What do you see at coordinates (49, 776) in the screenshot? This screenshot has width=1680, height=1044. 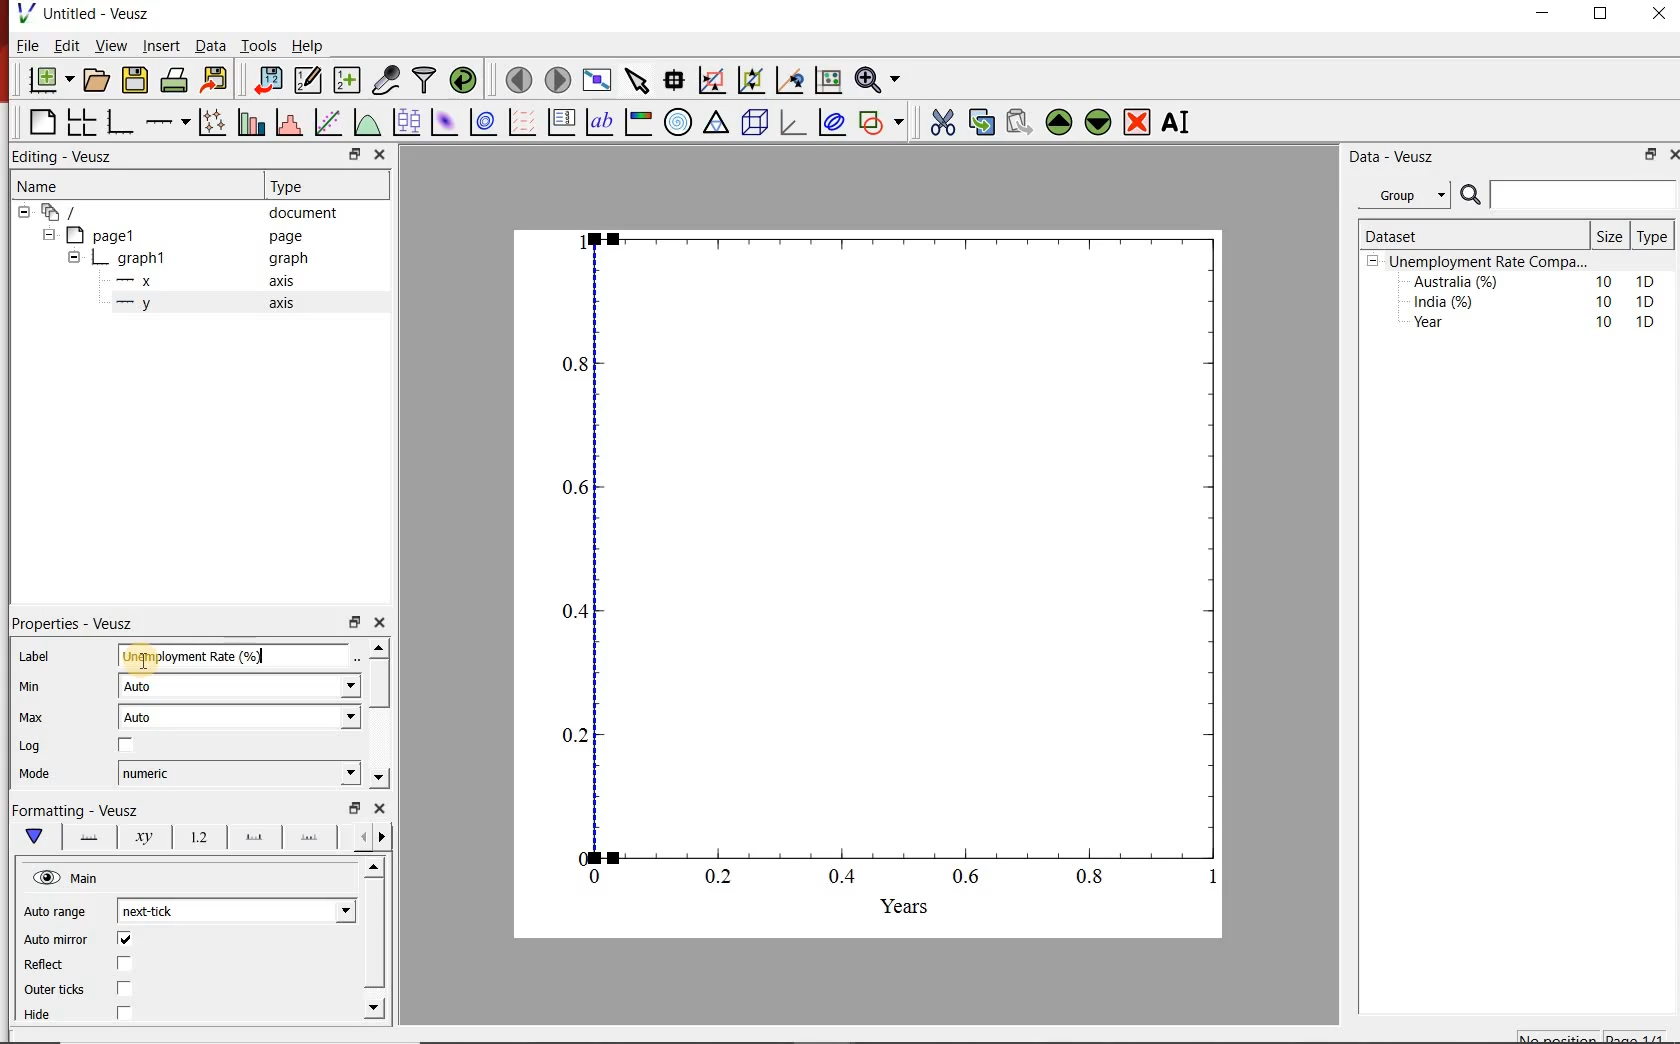 I see `Mode` at bounding box center [49, 776].